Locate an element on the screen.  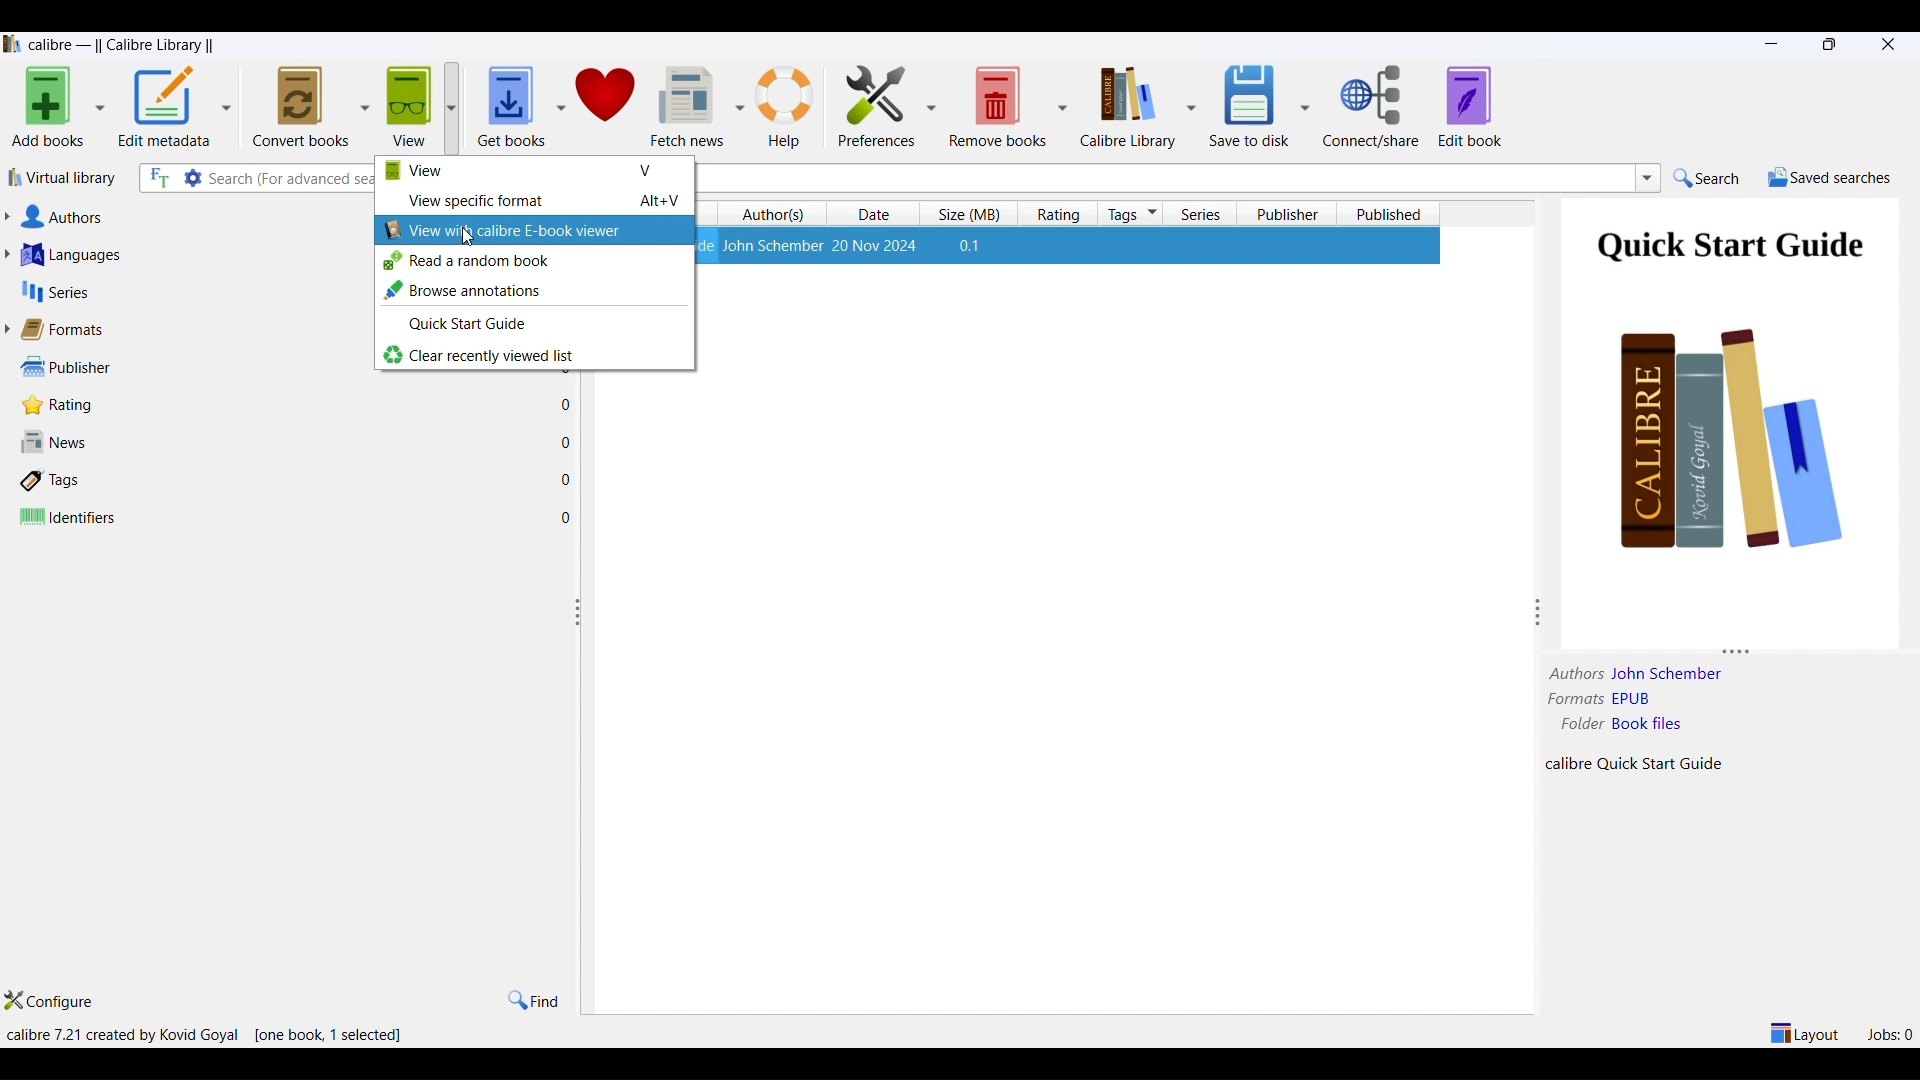
edit metadata is located at coordinates (166, 109).